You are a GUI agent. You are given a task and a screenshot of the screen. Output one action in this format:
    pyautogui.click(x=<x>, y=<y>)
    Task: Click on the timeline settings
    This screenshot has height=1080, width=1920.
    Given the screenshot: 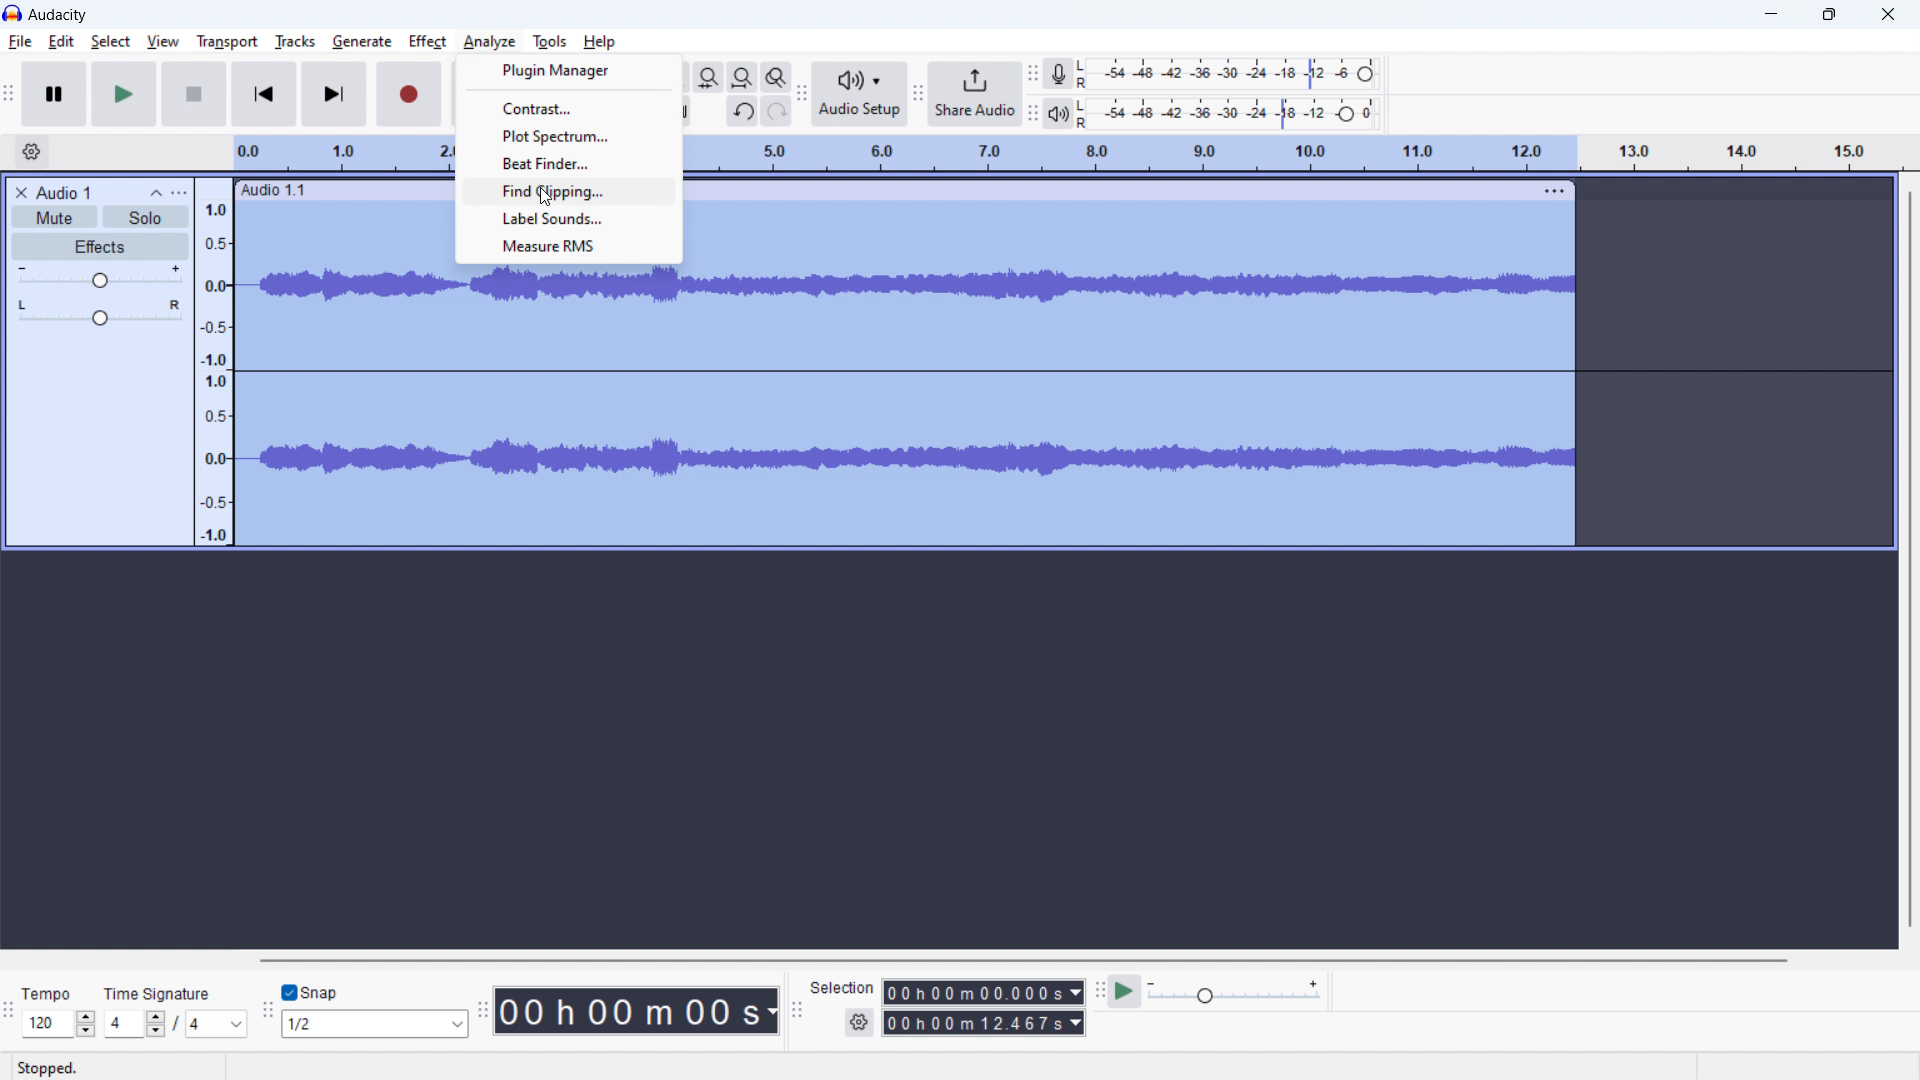 What is the action you would take?
    pyautogui.click(x=32, y=151)
    